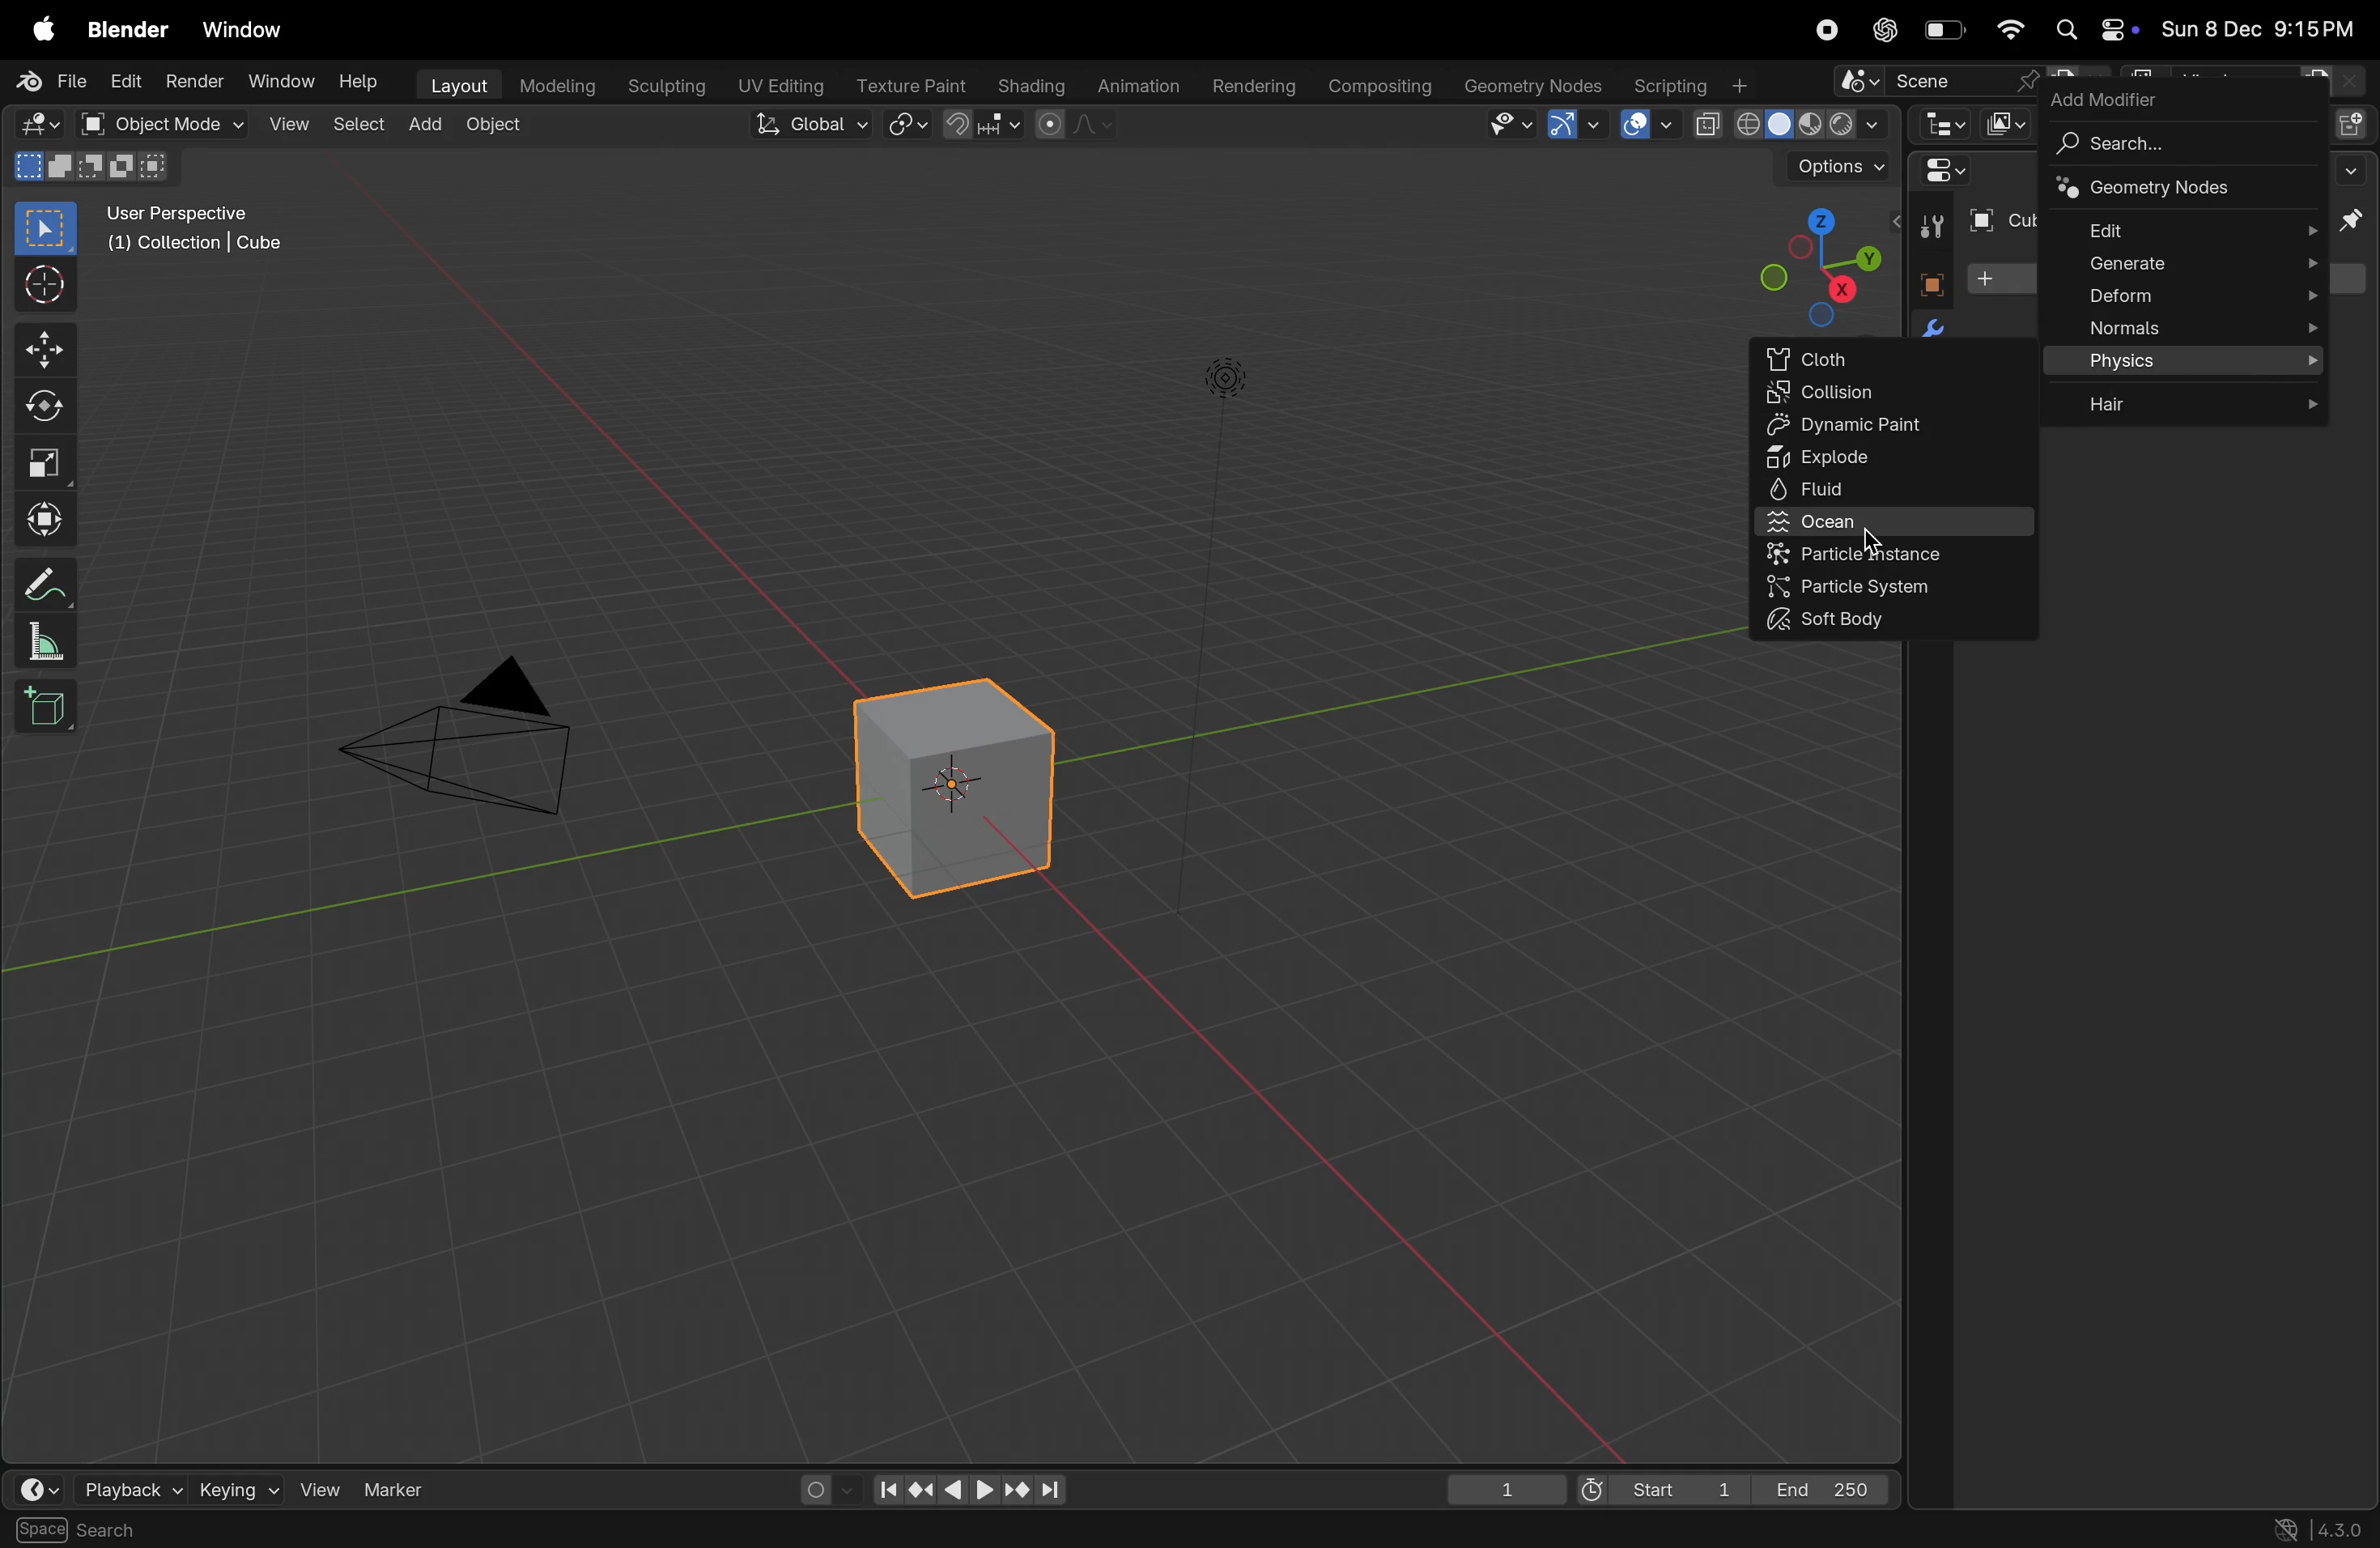  I want to click on scripting, so click(1687, 86).